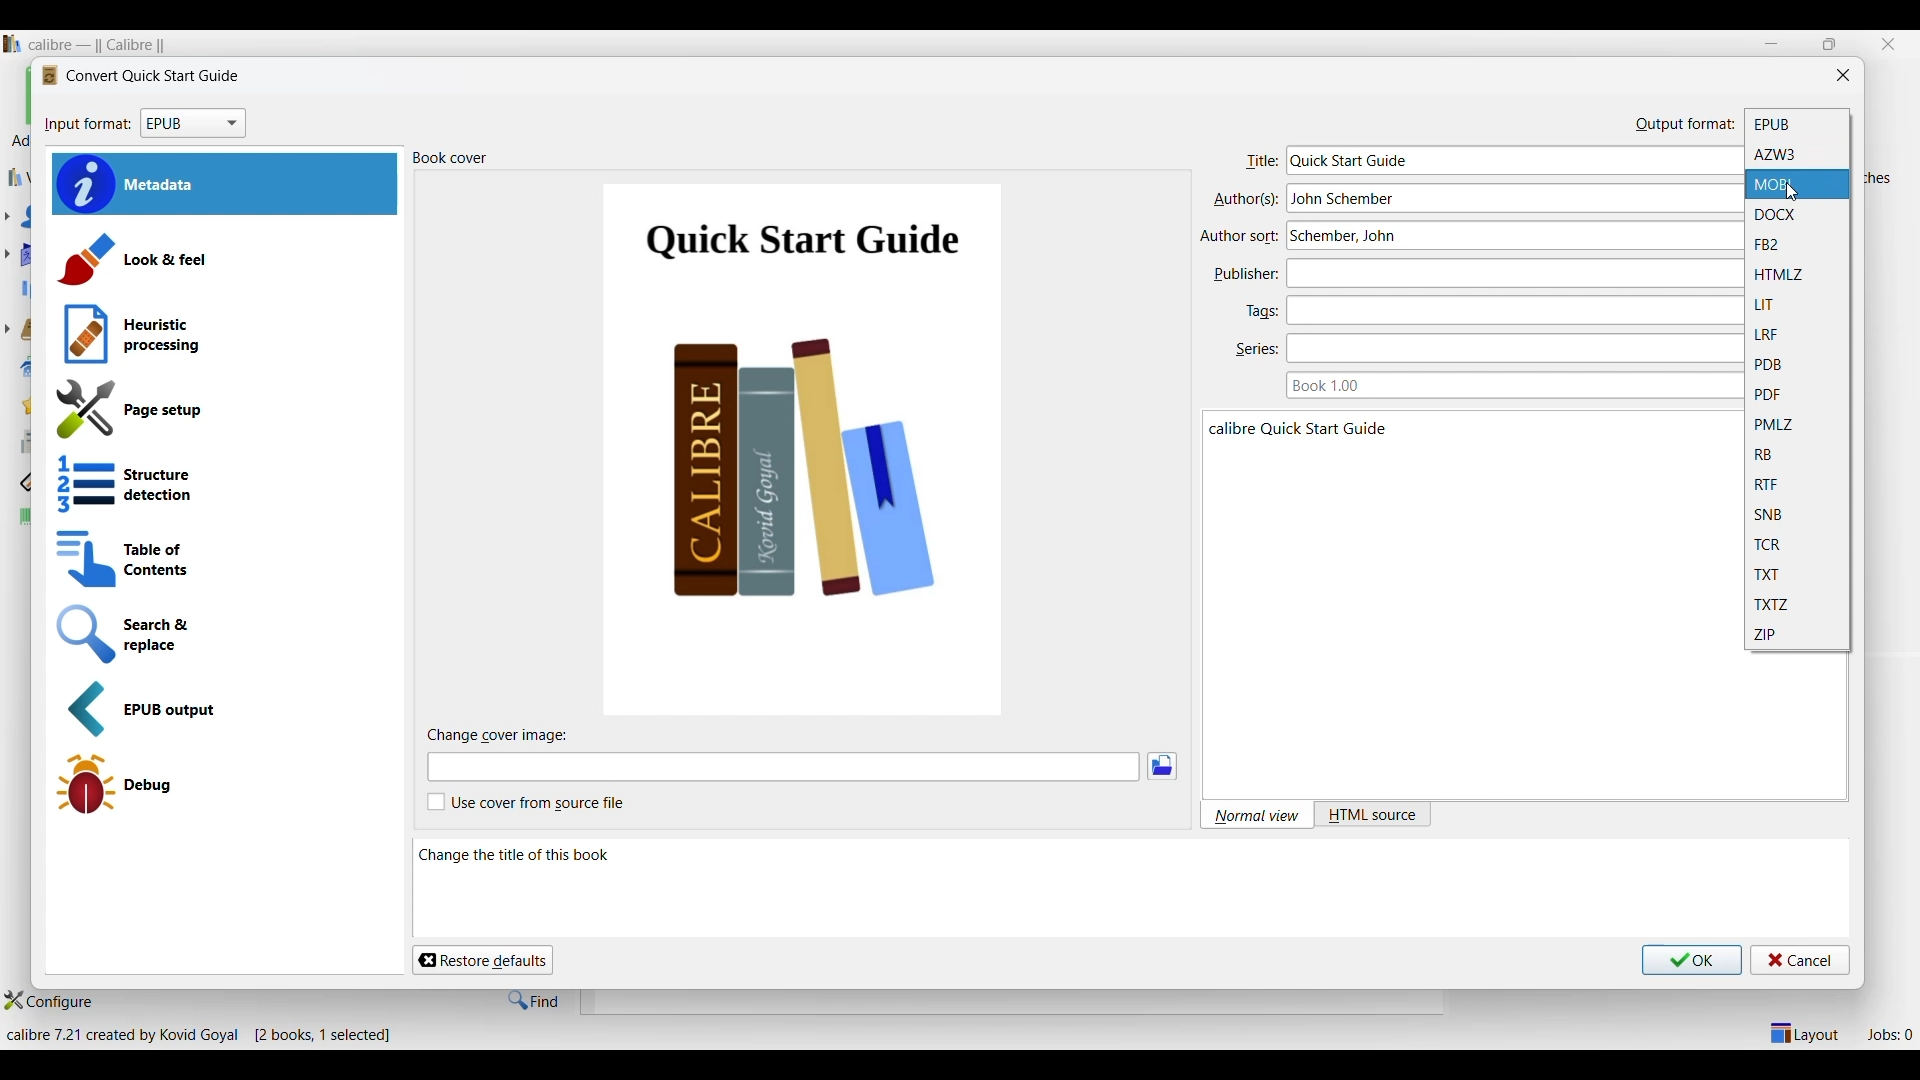 Image resolution: width=1920 pixels, height=1080 pixels. Describe the element at coordinates (224, 335) in the screenshot. I see `Heuristic processing` at that location.